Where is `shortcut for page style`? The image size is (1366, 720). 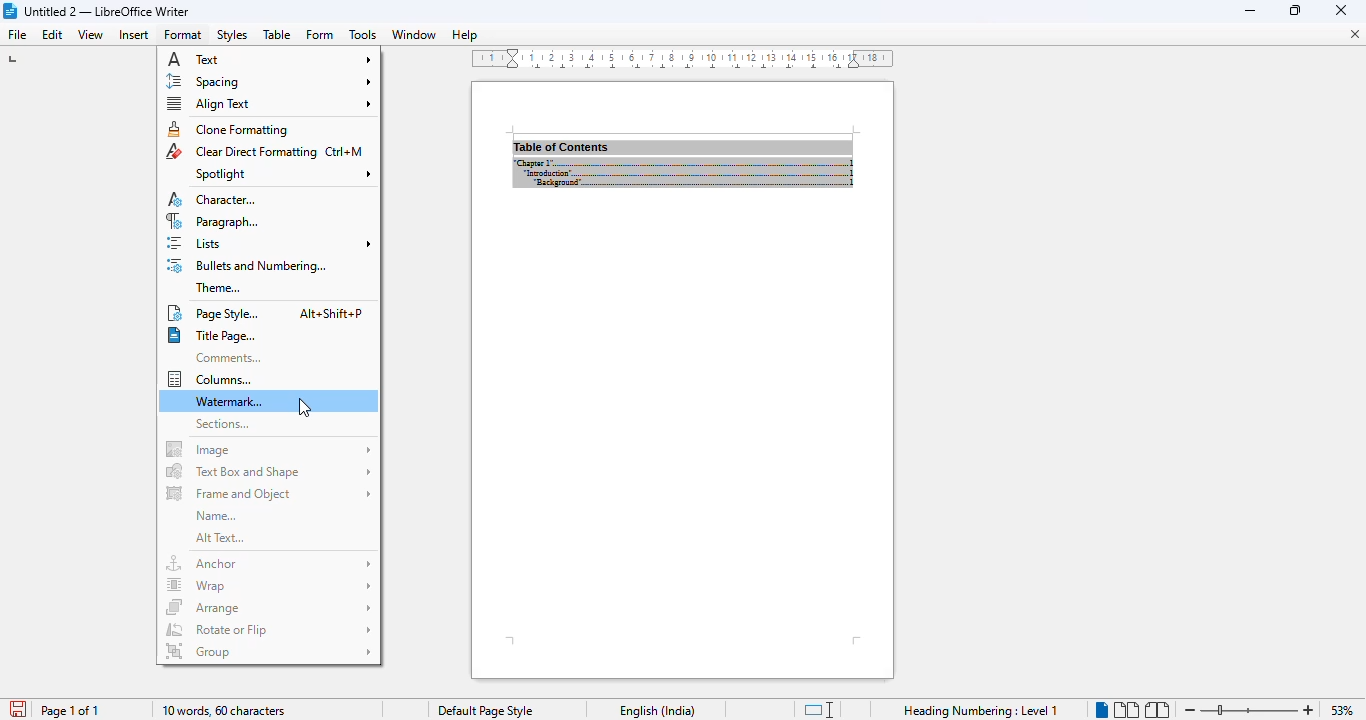
shortcut for page style is located at coordinates (330, 313).